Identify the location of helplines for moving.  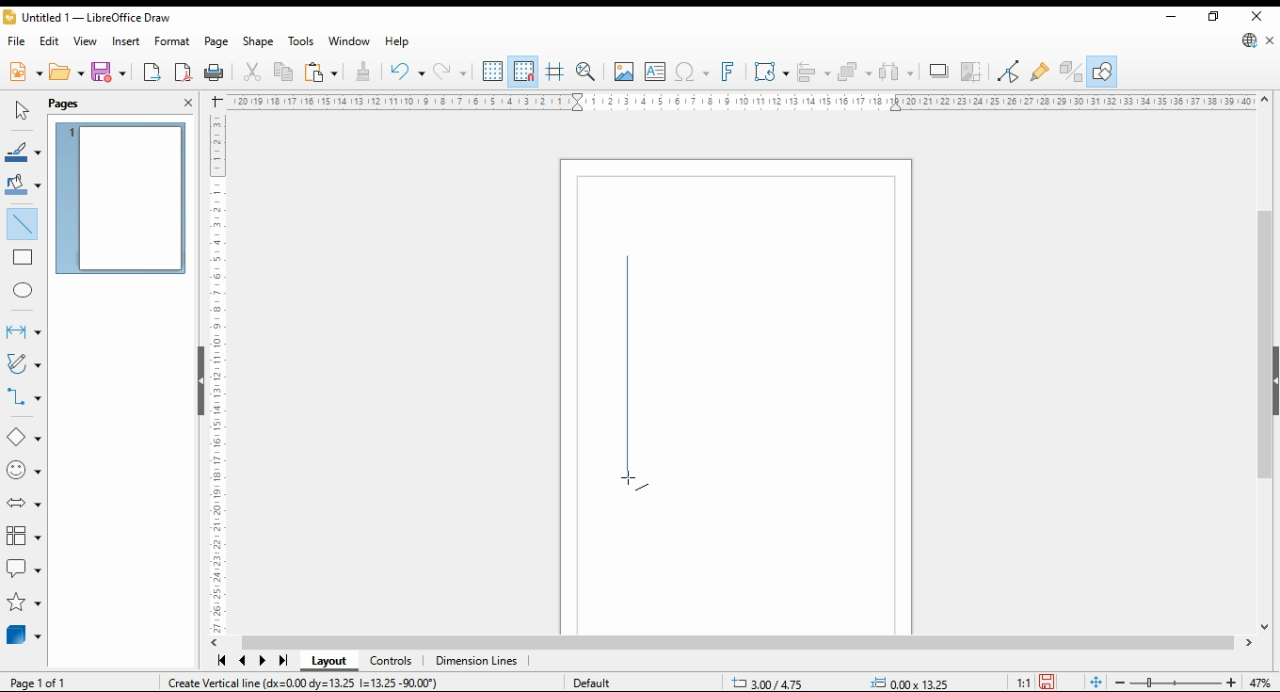
(556, 70).